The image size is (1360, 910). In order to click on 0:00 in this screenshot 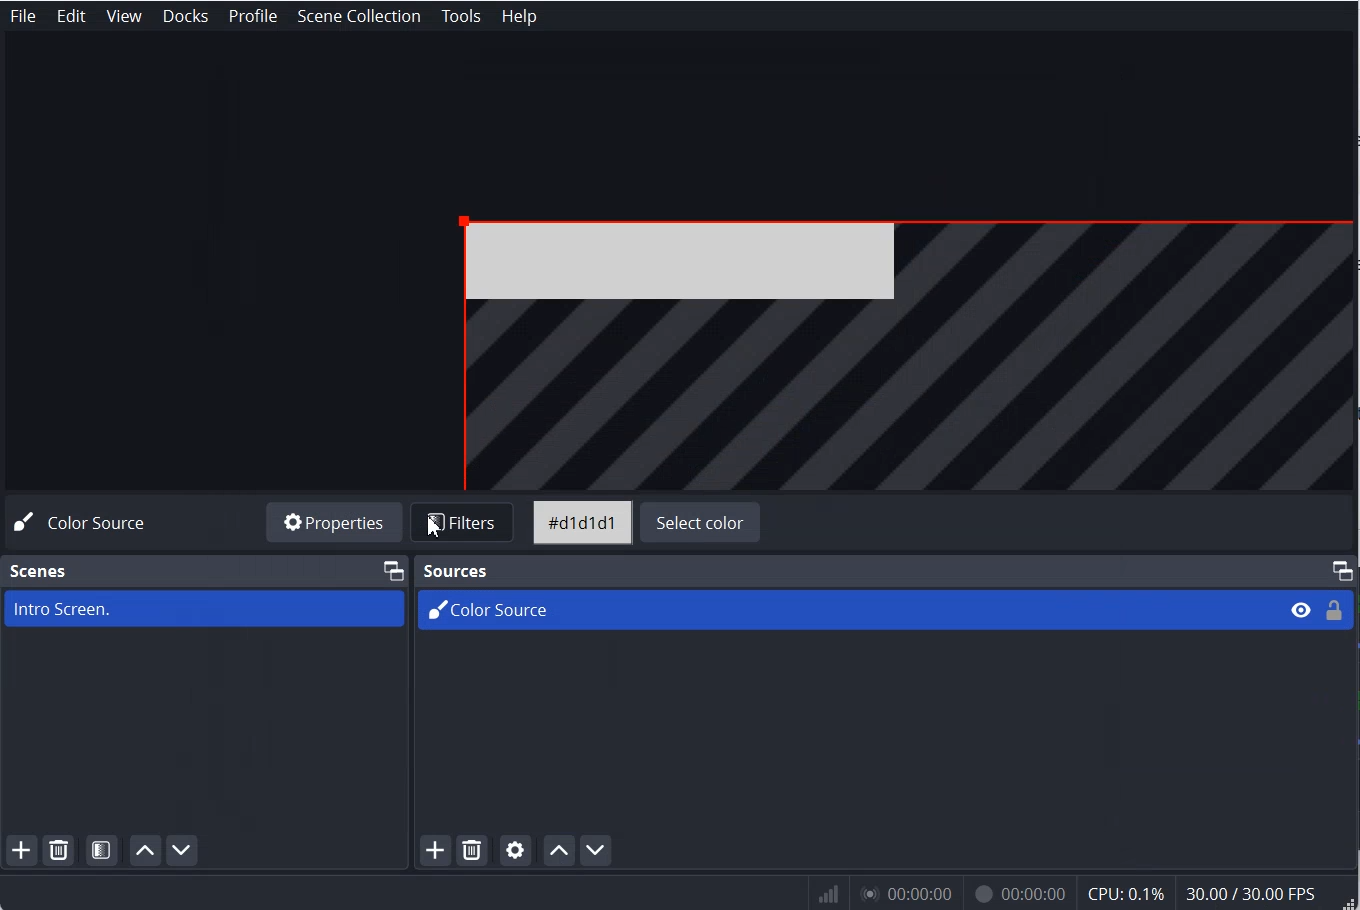, I will do `click(904, 896)`.